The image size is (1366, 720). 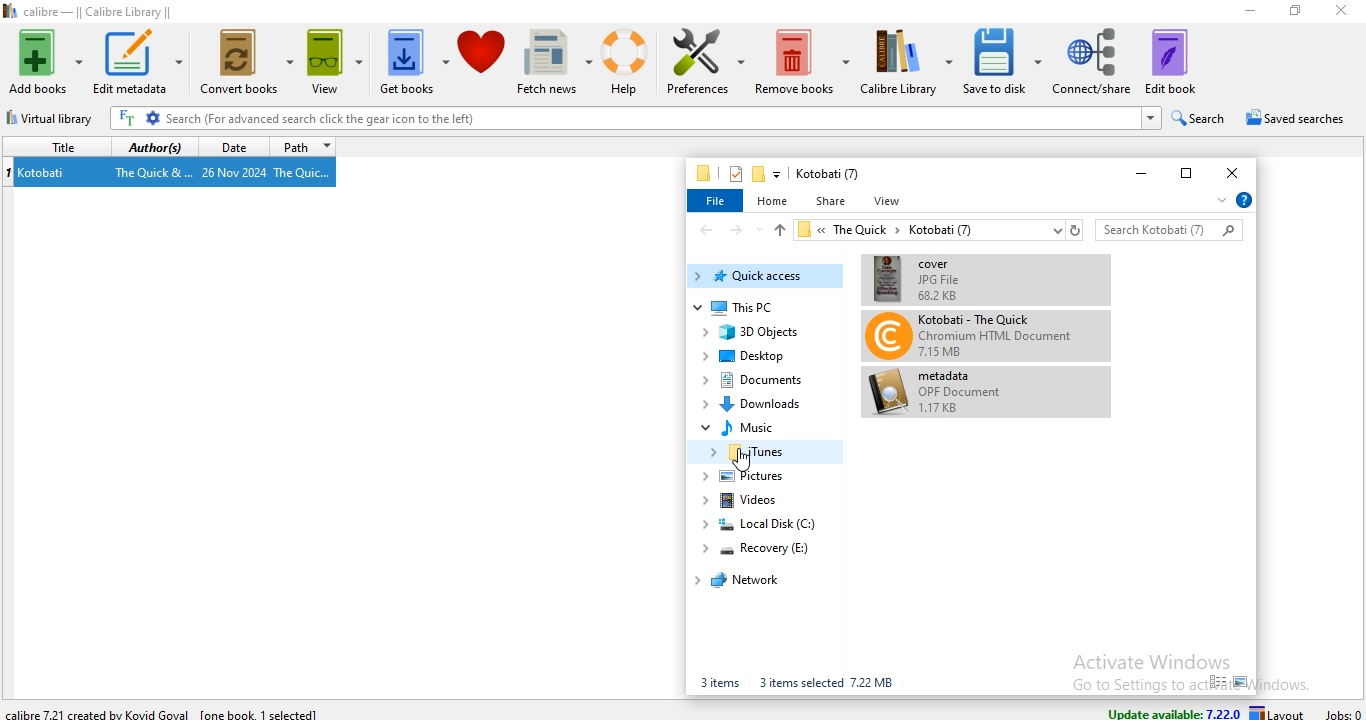 I want to click on donate to calibre, so click(x=481, y=61).